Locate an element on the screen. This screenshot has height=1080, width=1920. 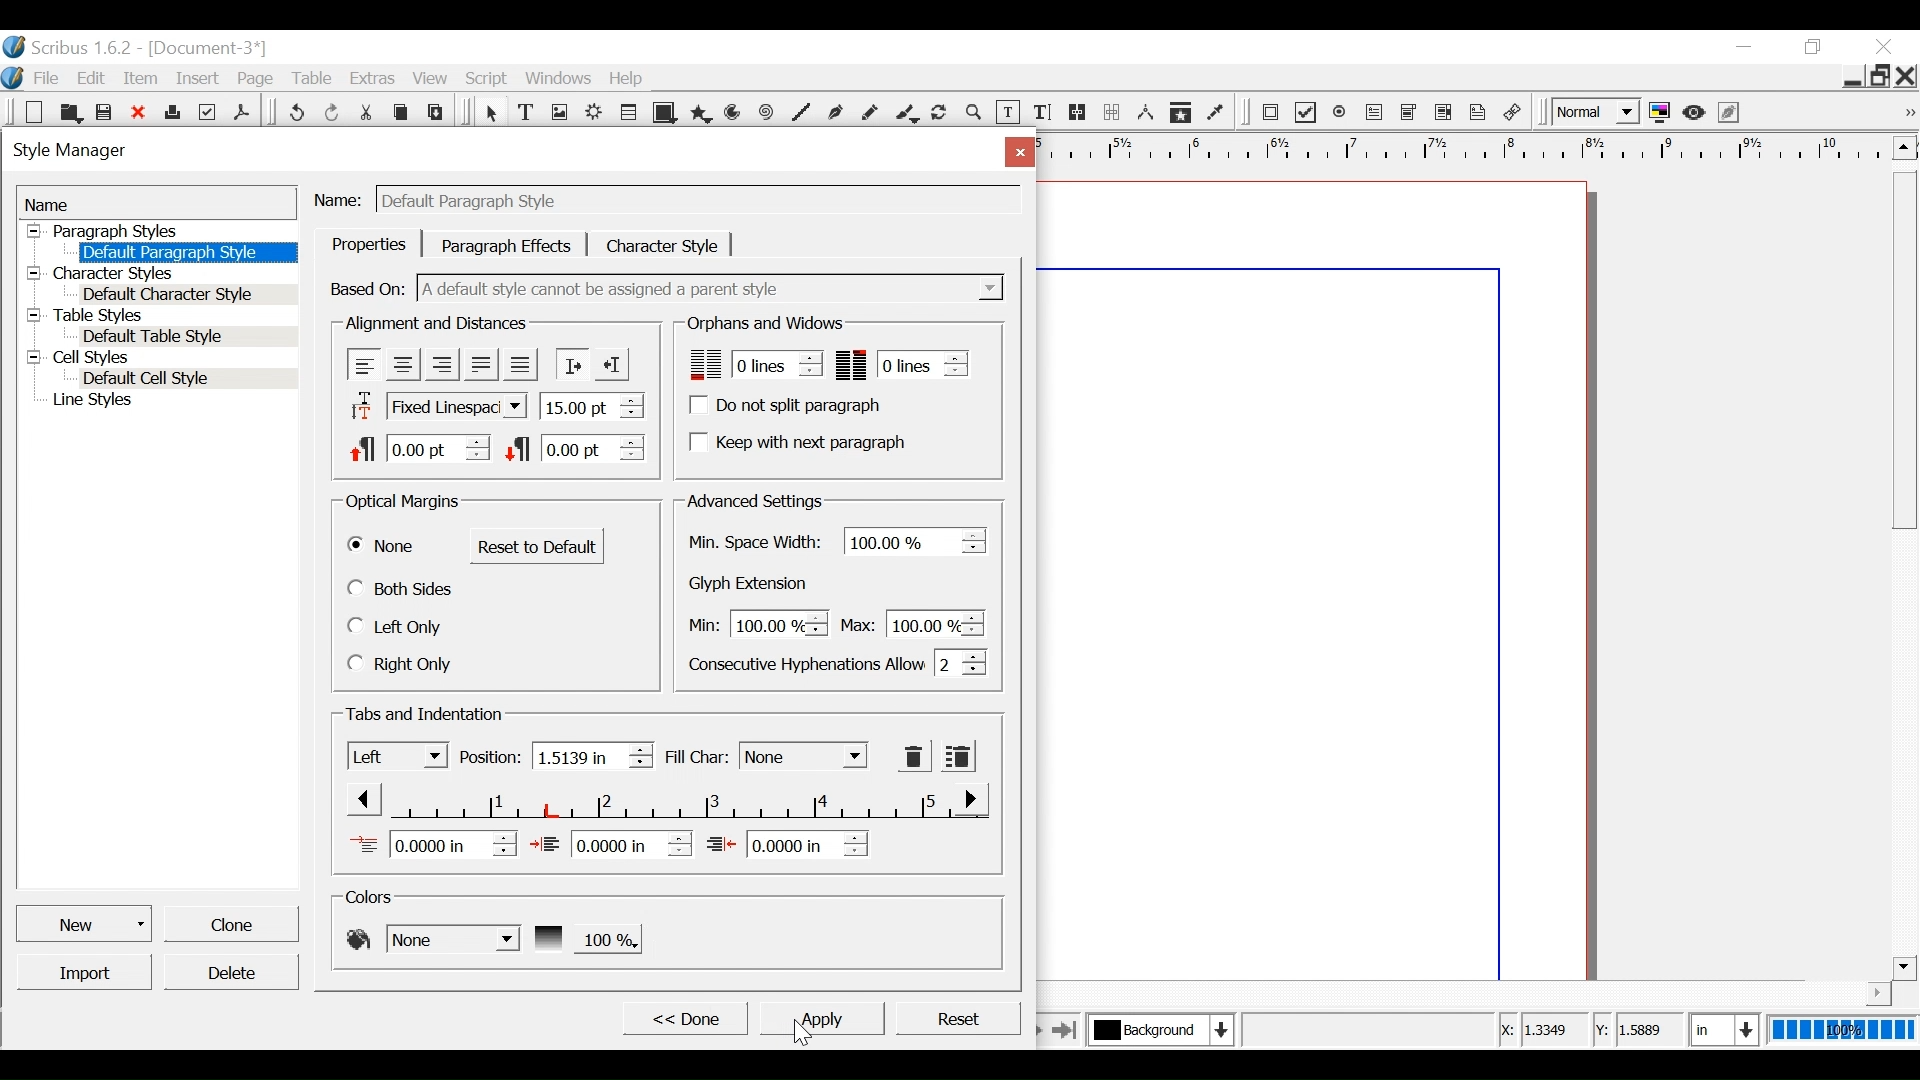
PDF Checkbox is located at coordinates (1306, 113).